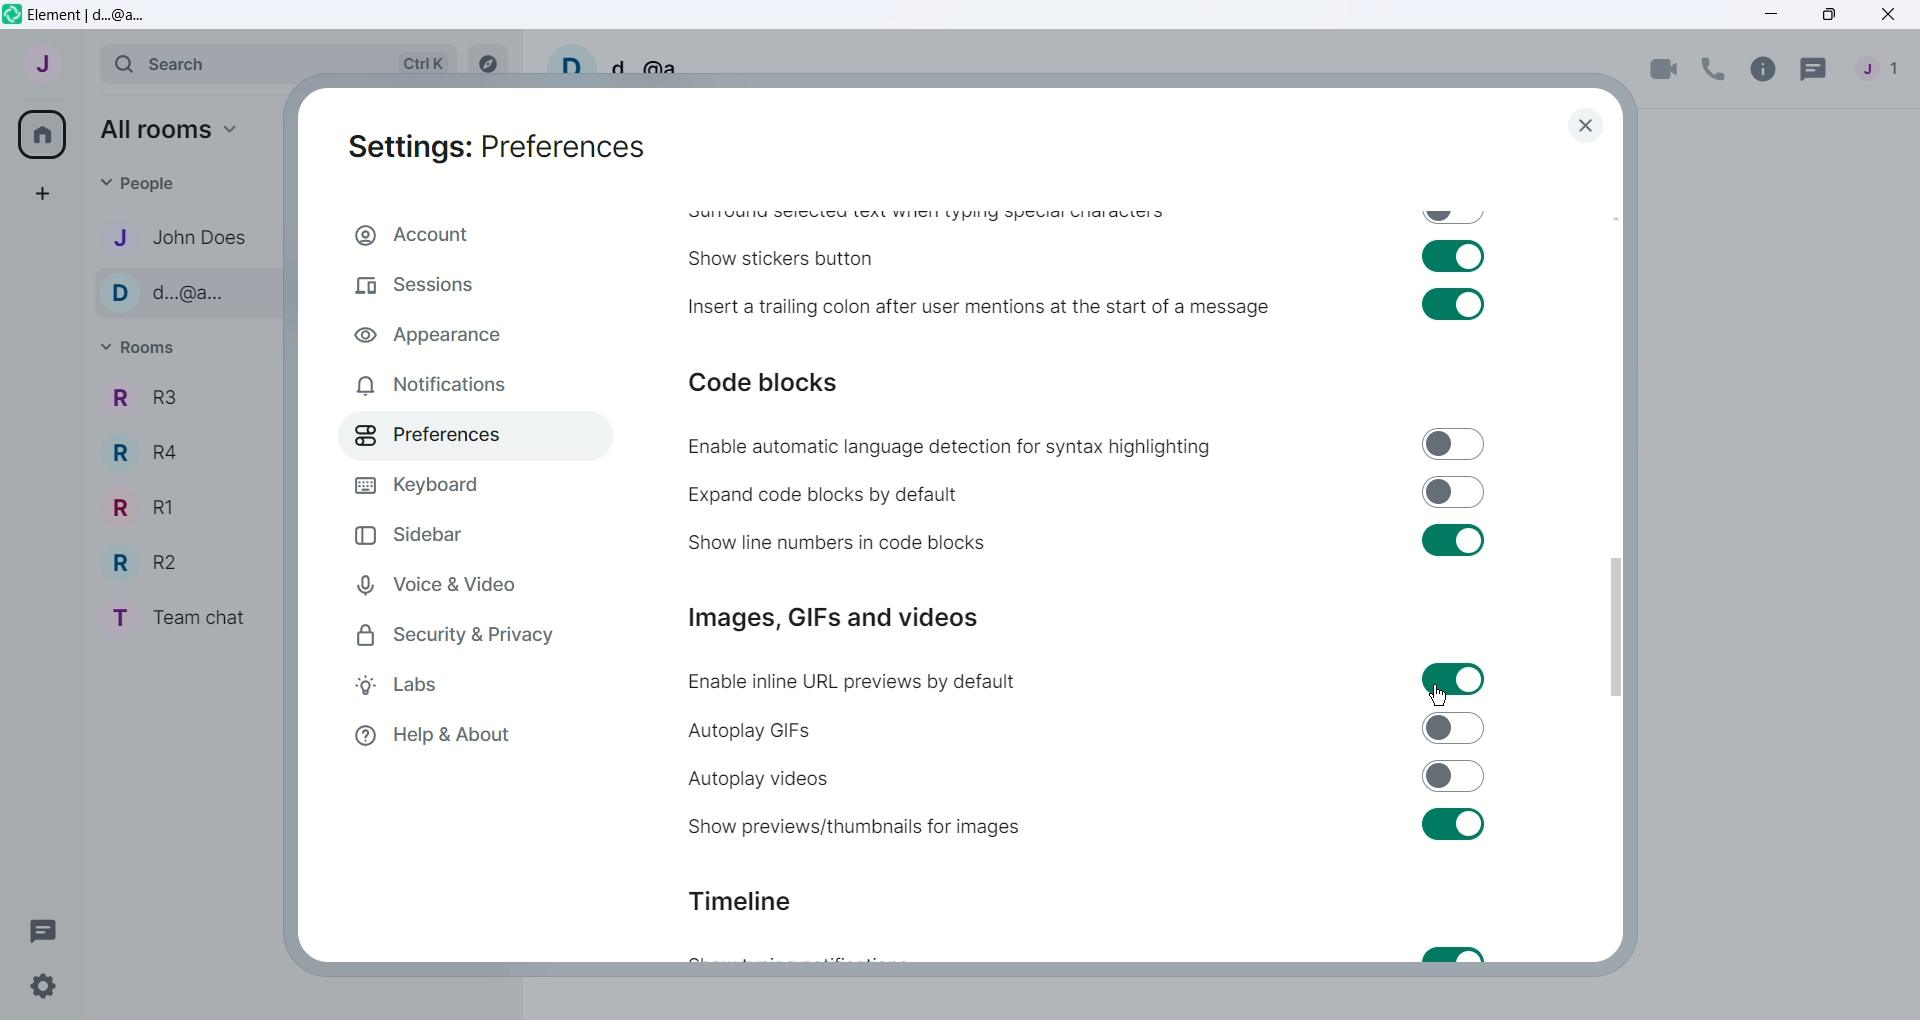 This screenshot has height=1020, width=1920. I want to click on Explore rooms, so click(487, 60).